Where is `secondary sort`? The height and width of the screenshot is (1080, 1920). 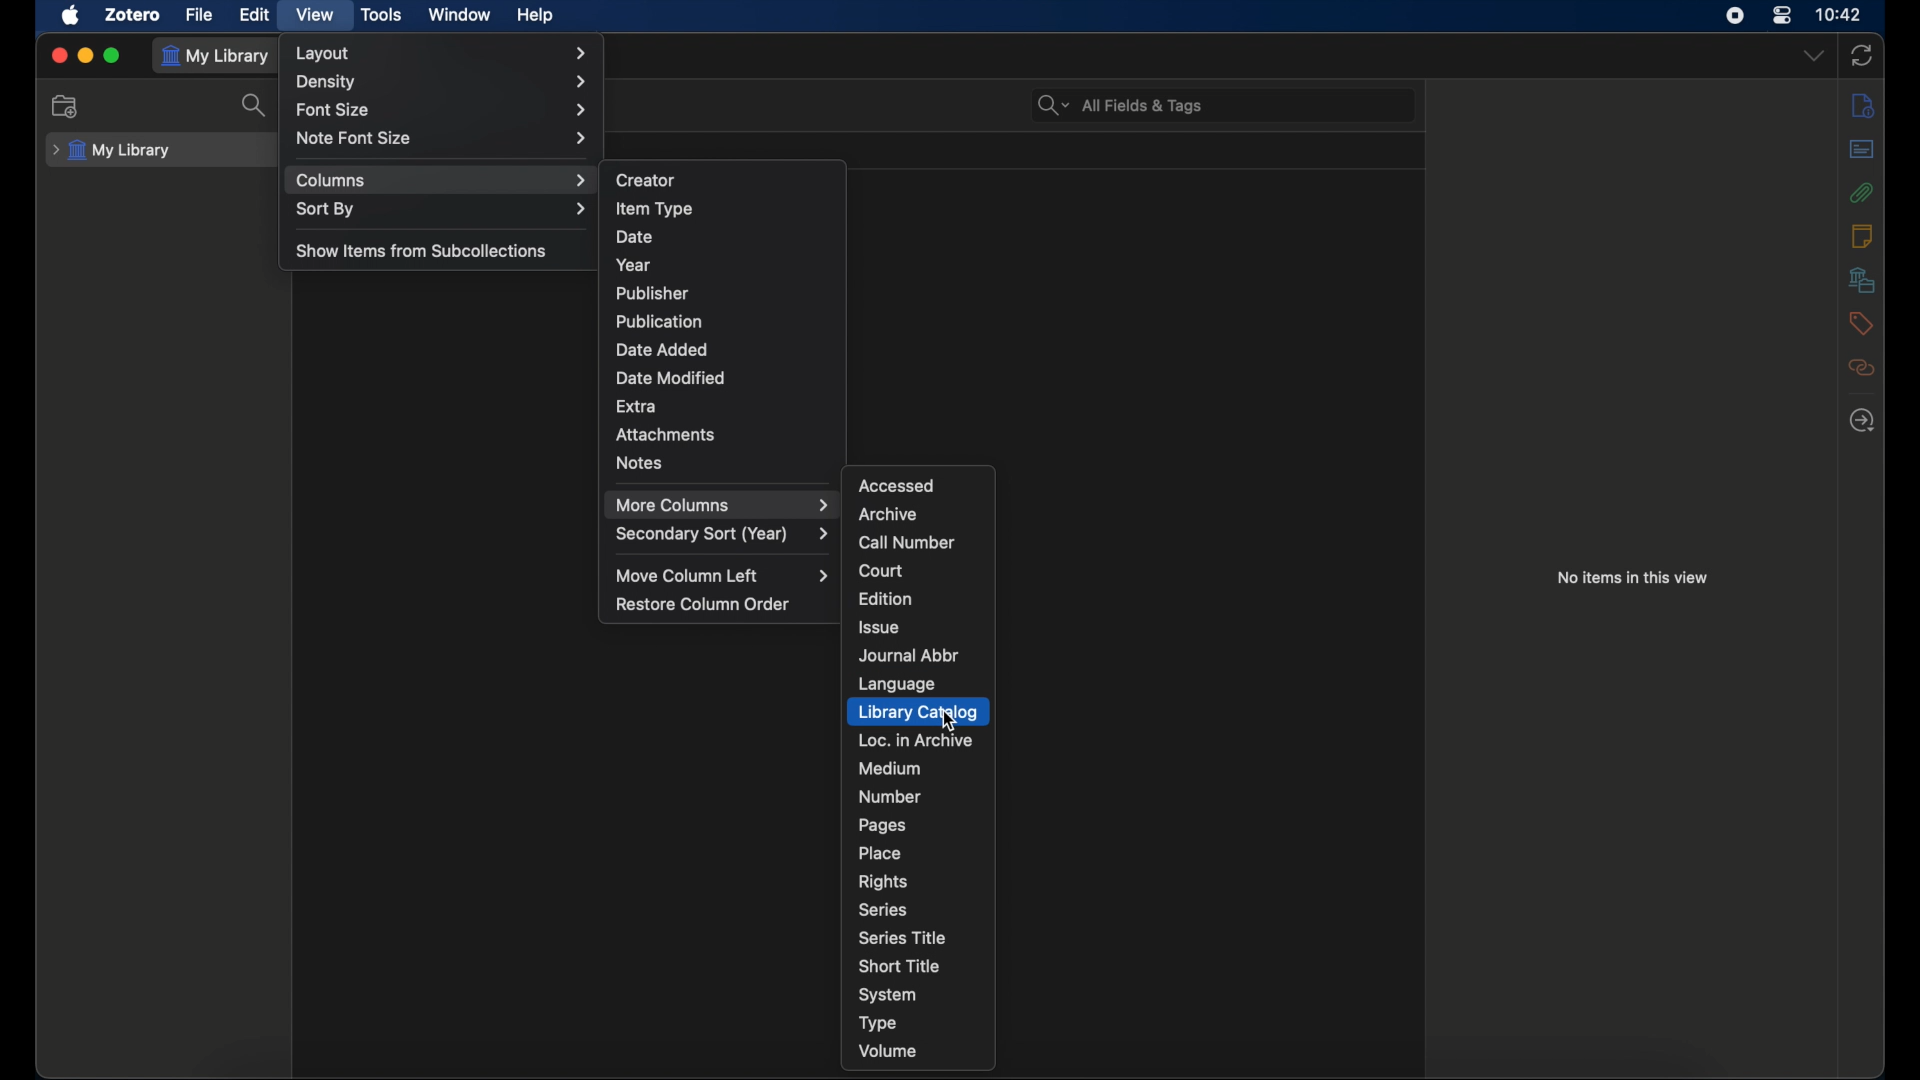
secondary sort is located at coordinates (724, 536).